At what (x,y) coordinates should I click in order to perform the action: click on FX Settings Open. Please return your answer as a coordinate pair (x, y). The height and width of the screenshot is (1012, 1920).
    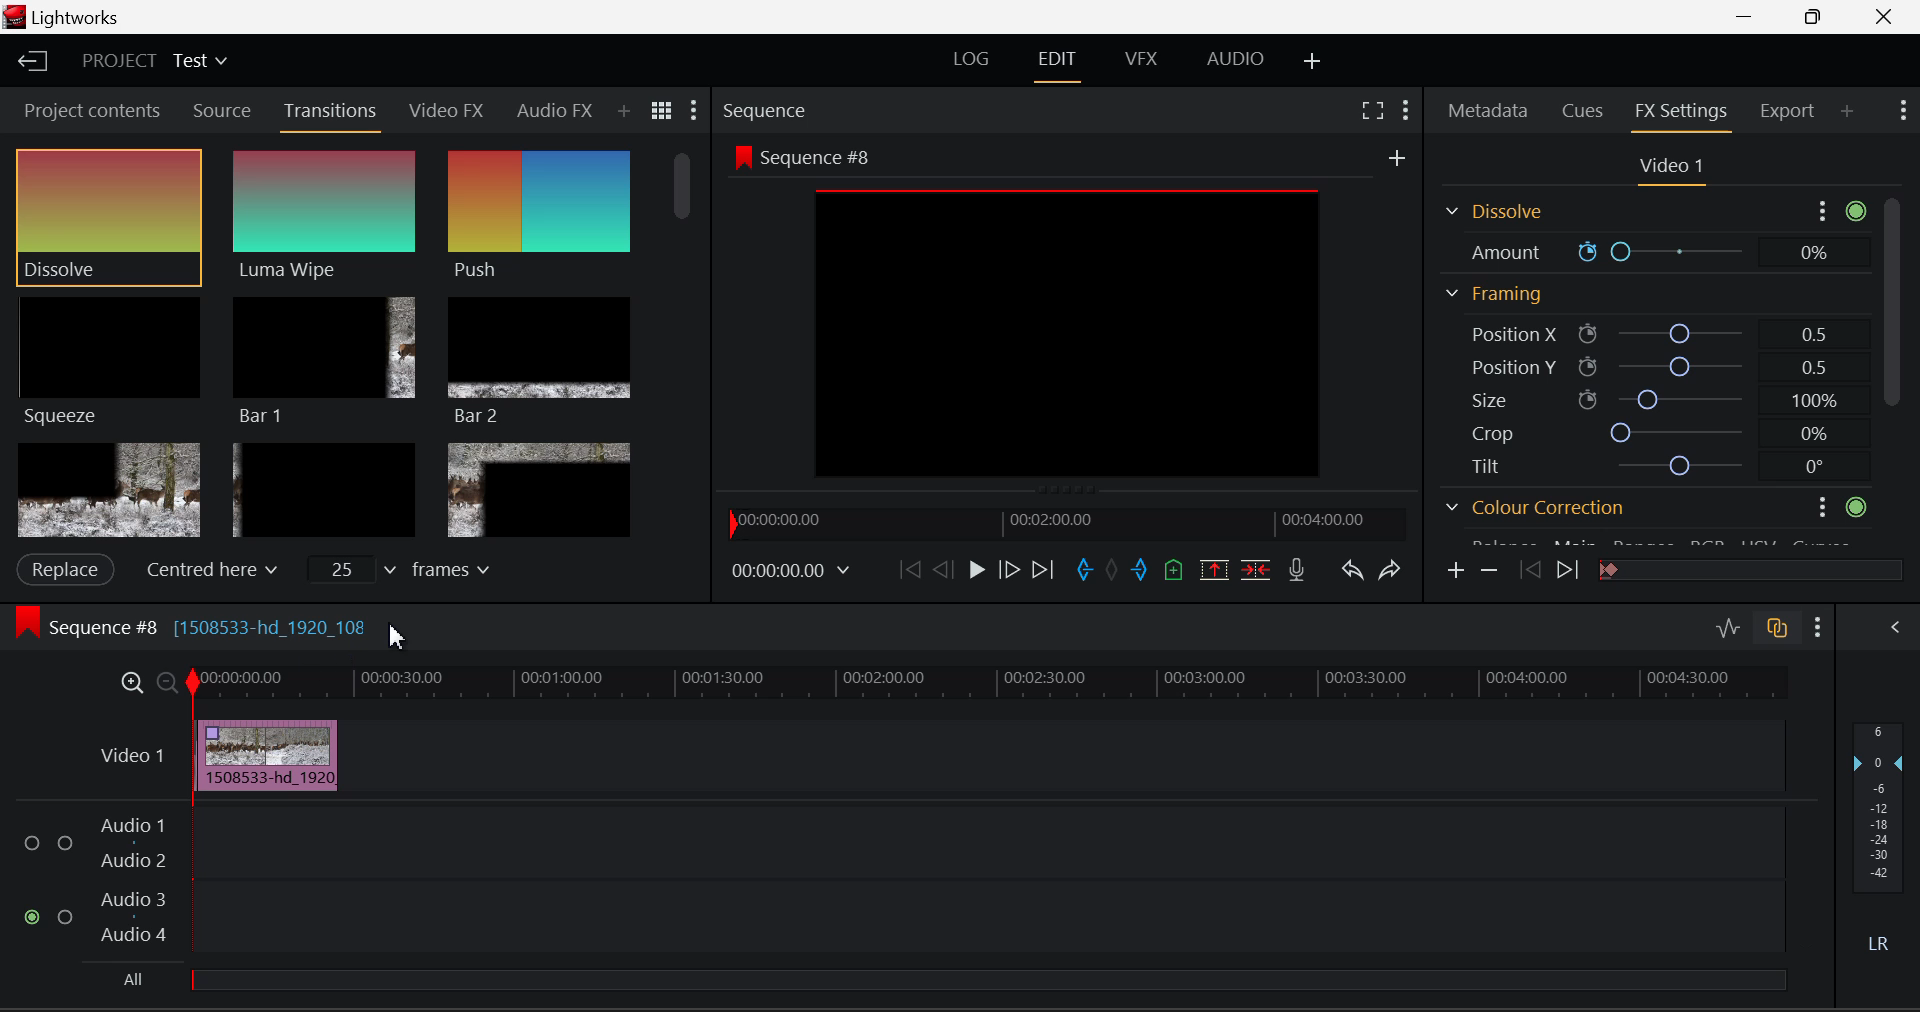
    Looking at the image, I should click on (1680, 113).